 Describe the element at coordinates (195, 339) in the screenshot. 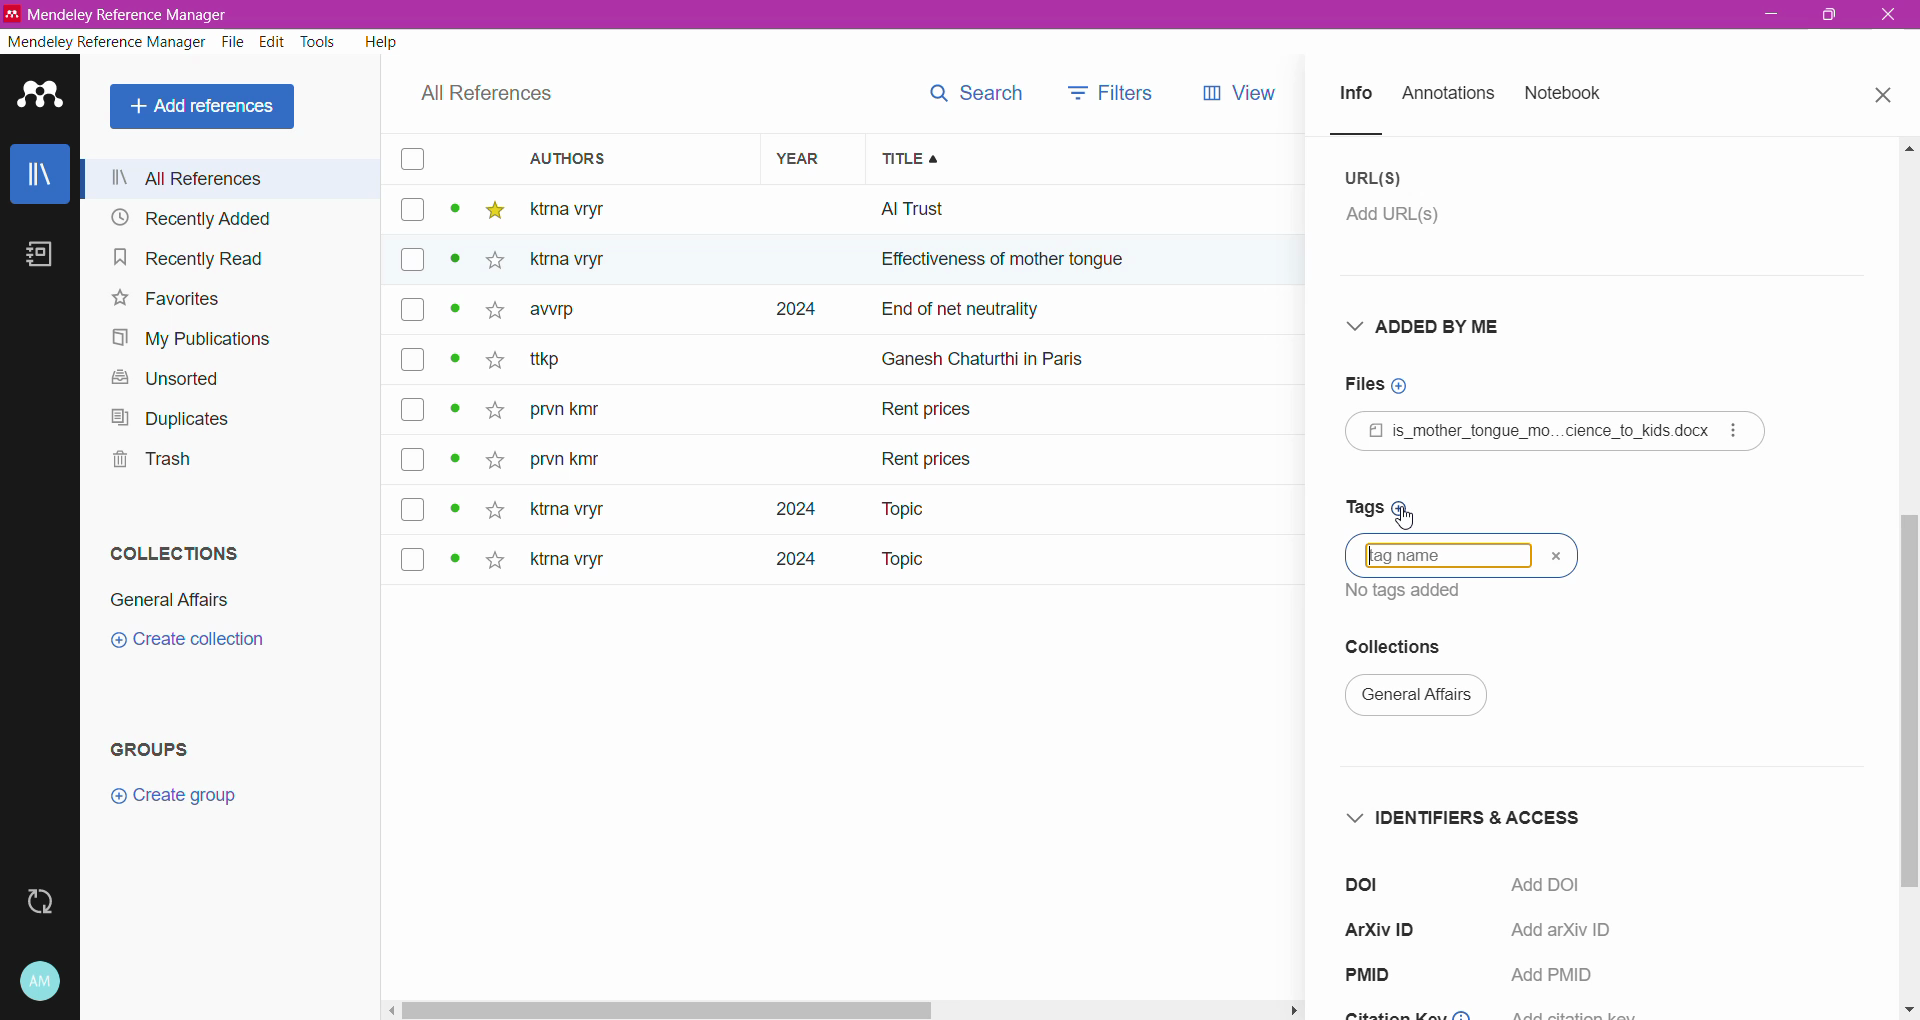

I see `My Publications` at that location.